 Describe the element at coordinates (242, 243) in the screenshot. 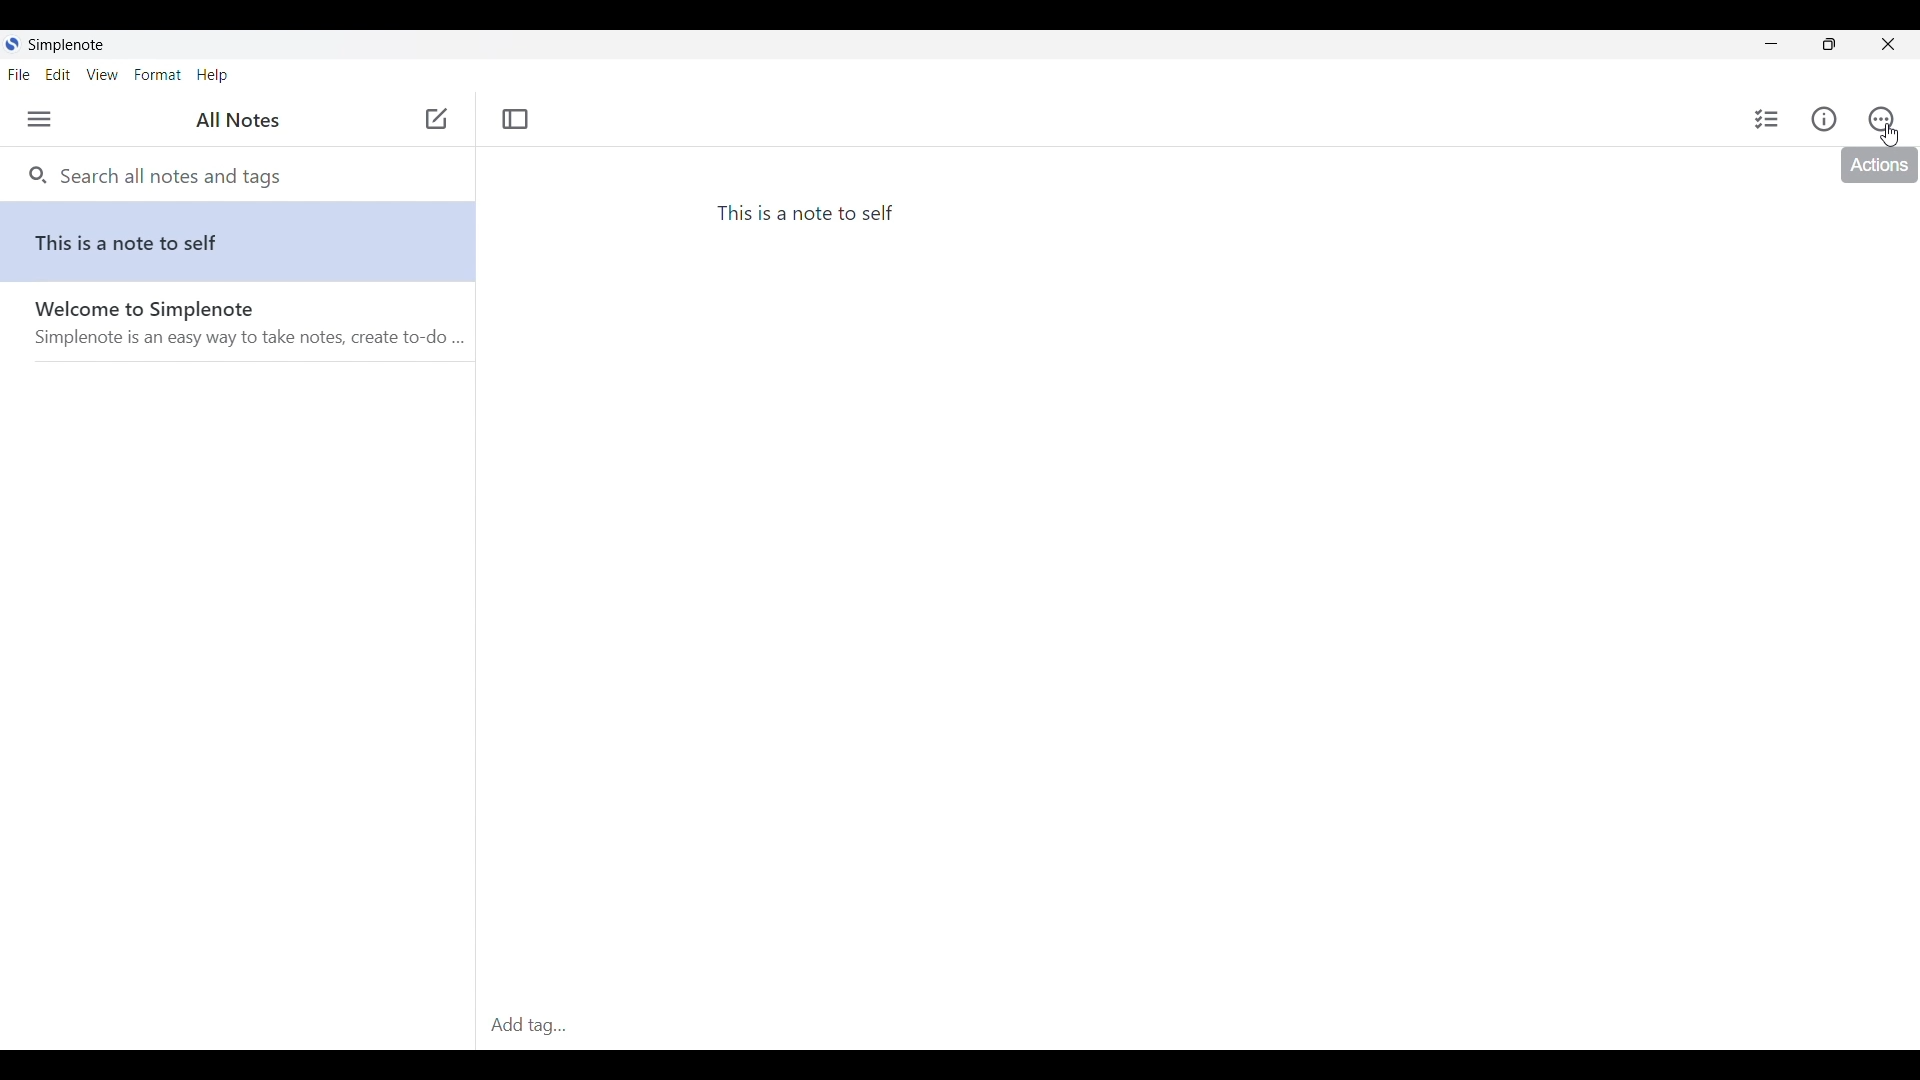

I see `This is a note to self` at that location.